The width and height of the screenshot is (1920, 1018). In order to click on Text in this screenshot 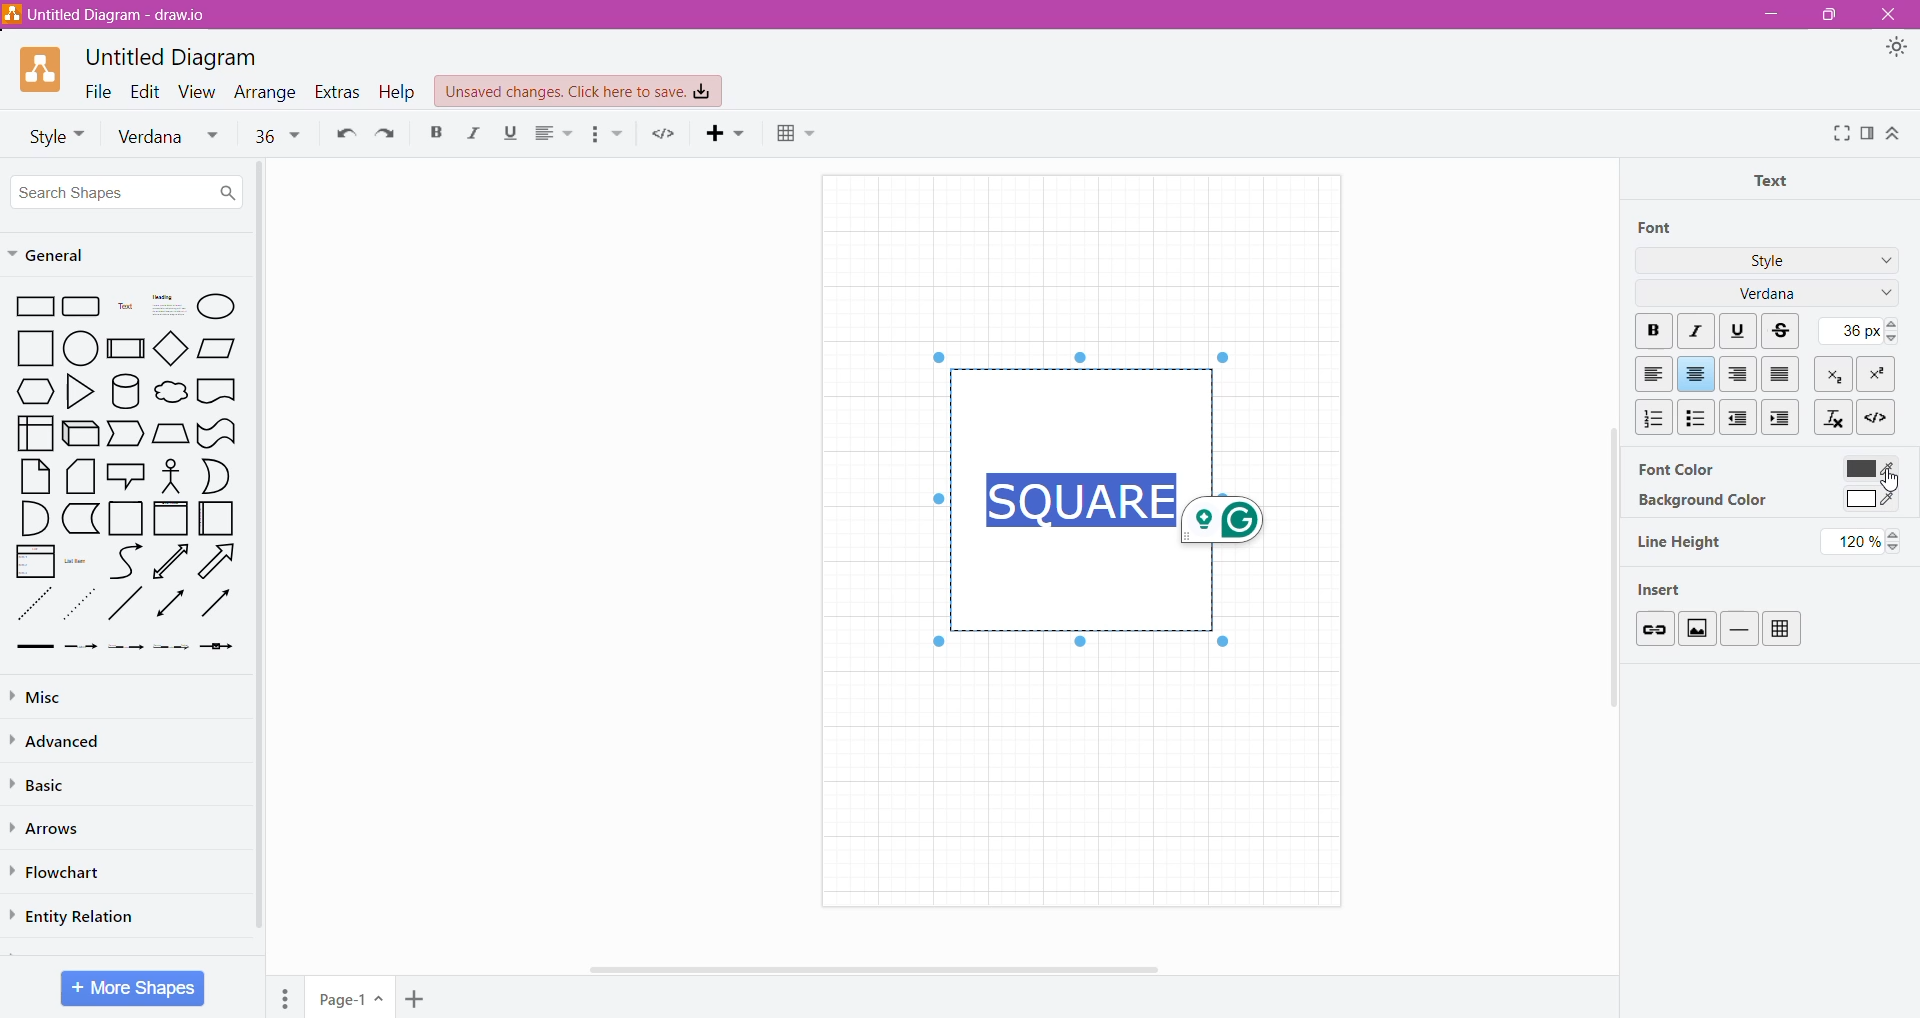, I will do `click(126, 306)`.